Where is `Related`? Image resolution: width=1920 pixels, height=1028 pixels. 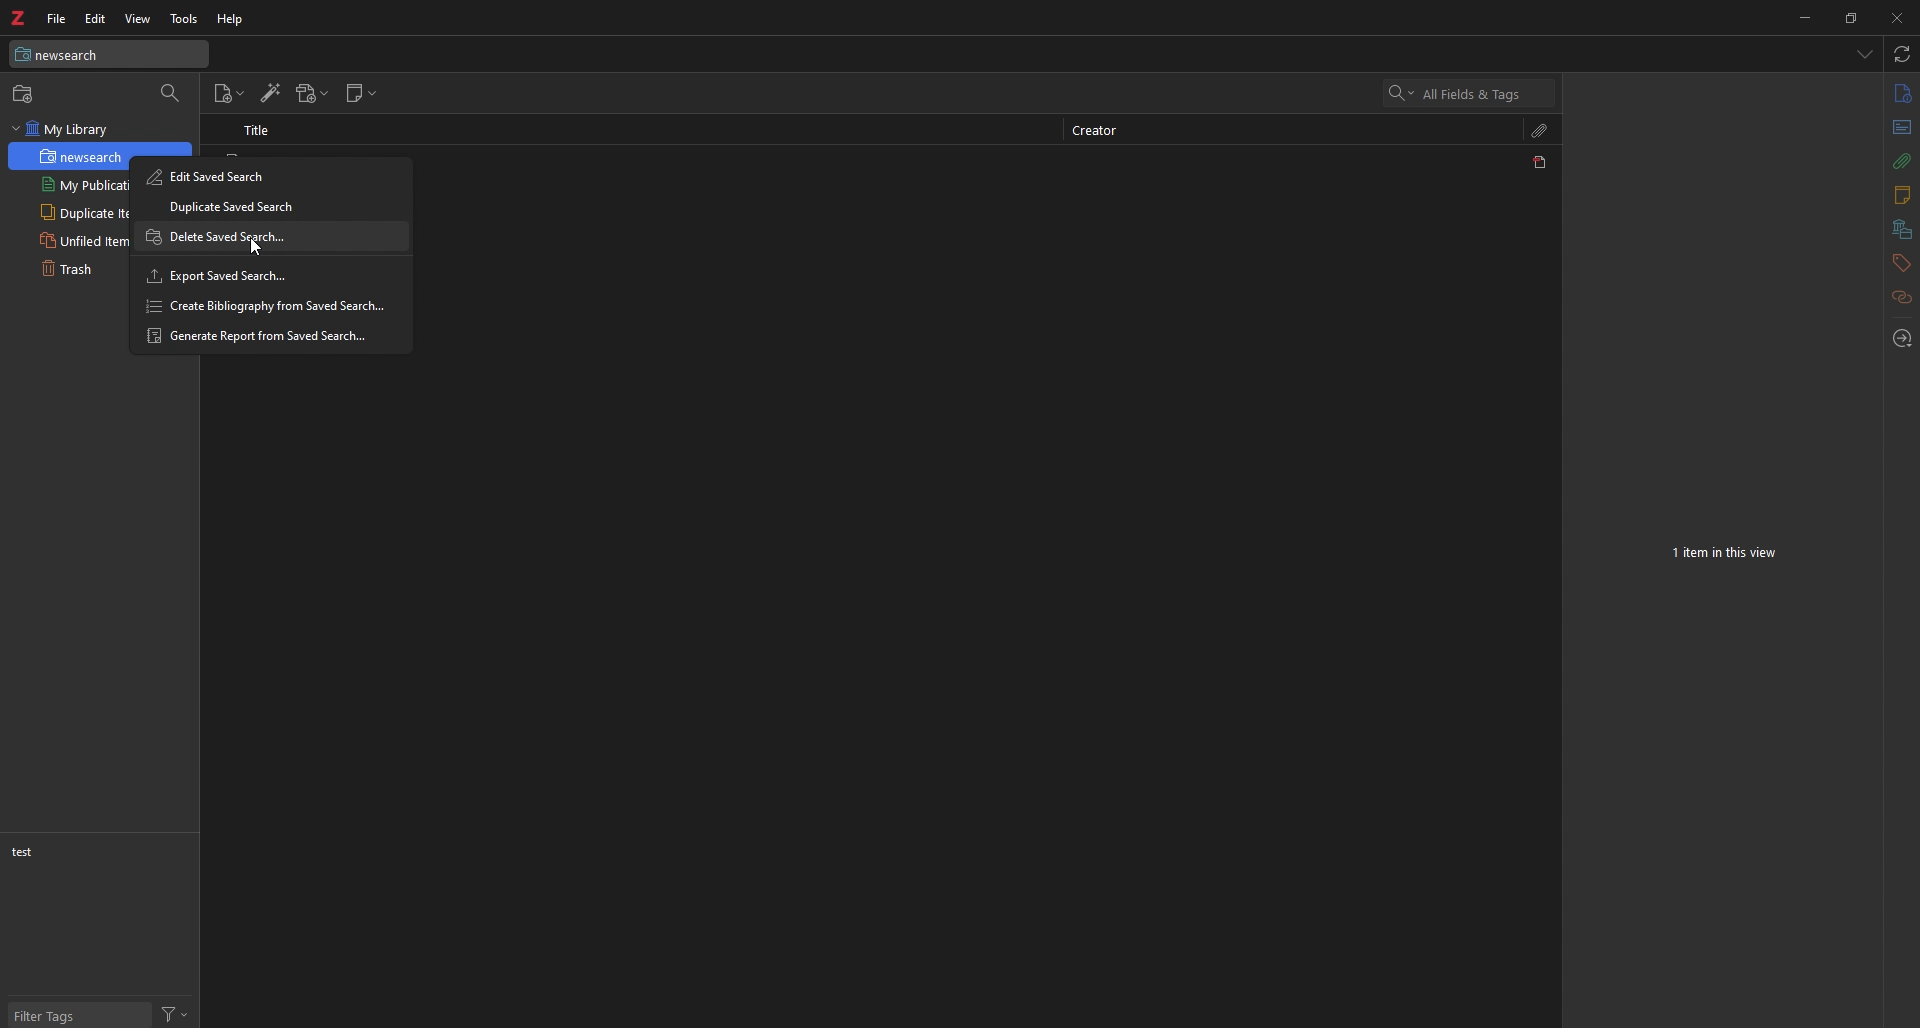 Related is located at coordinates (1901, 299).